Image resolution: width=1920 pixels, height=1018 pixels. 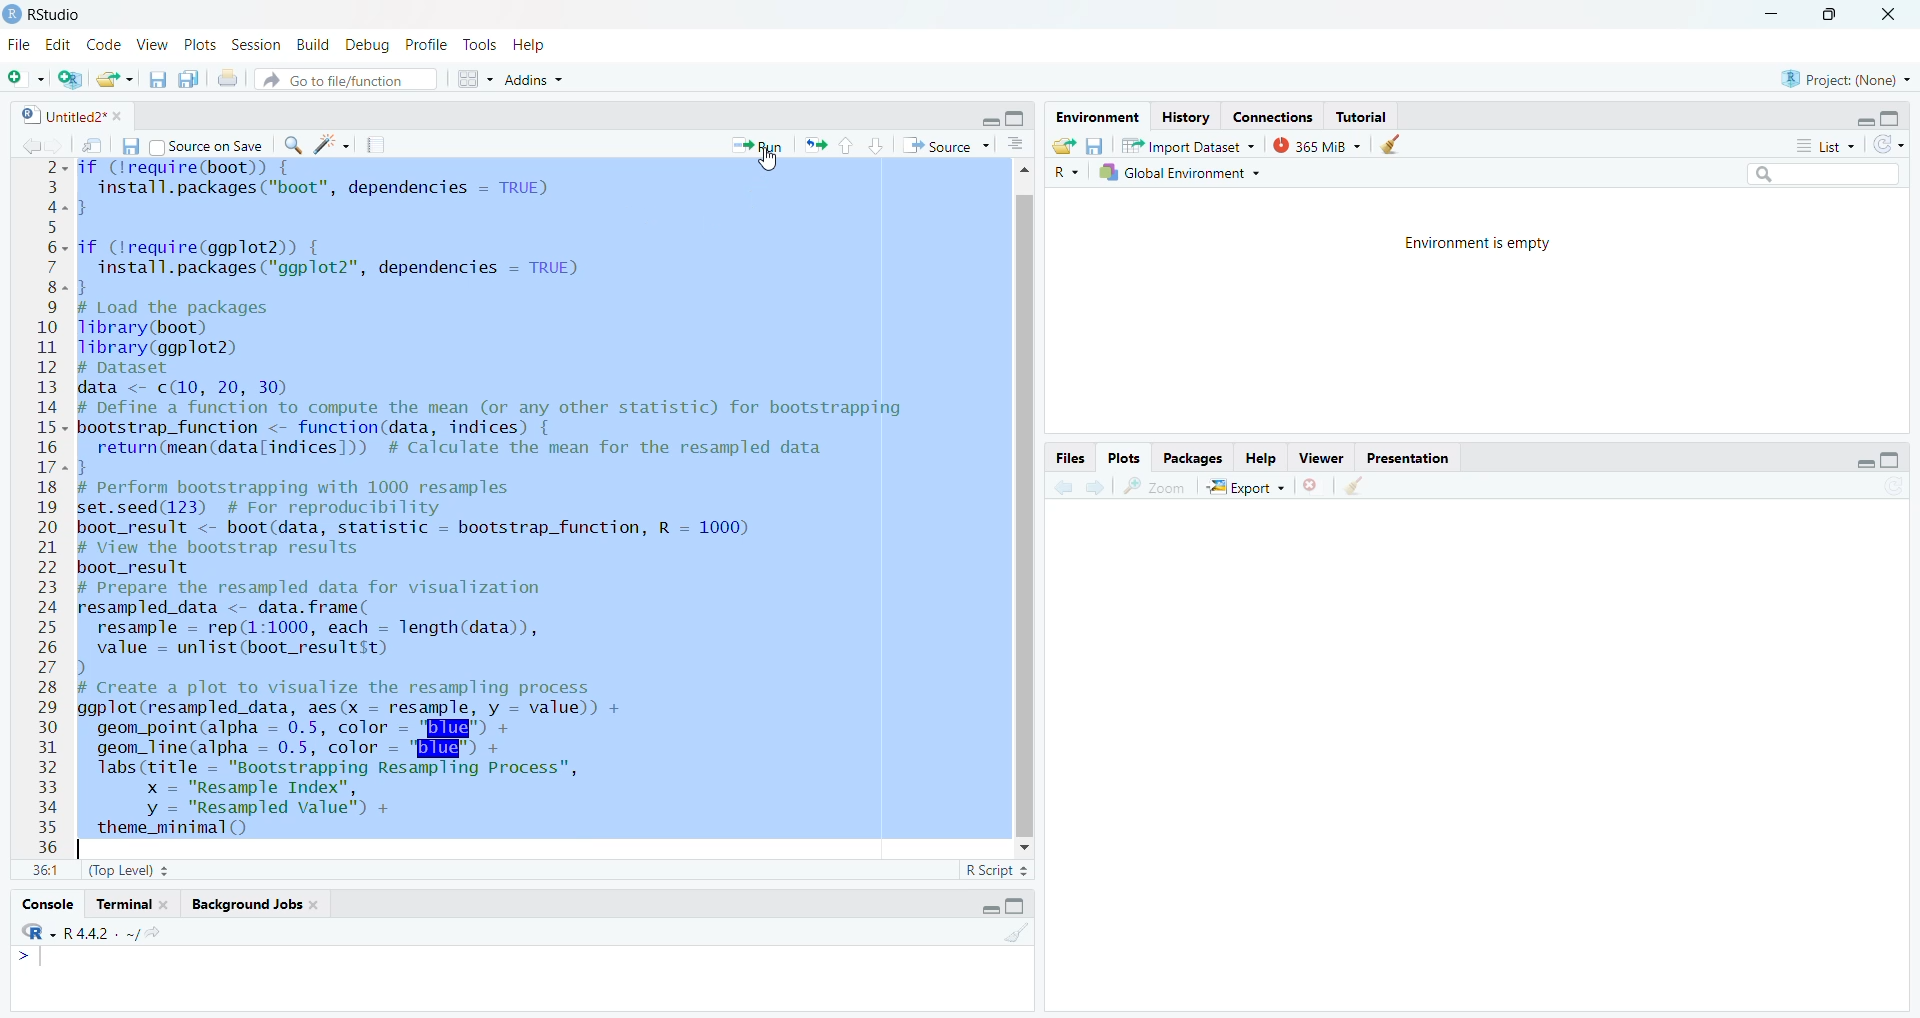 What do you see at coordinates (313, 46) in the screenshot?
I see `Build` at bounding box center [313, 46].